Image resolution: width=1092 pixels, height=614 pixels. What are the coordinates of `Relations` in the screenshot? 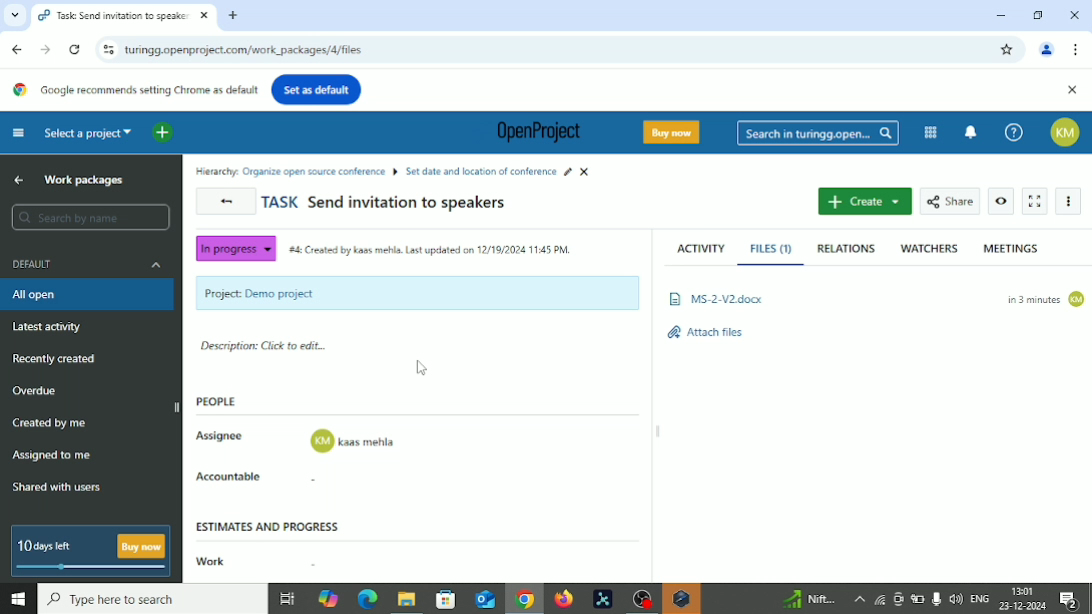 It's located at (850, 250).